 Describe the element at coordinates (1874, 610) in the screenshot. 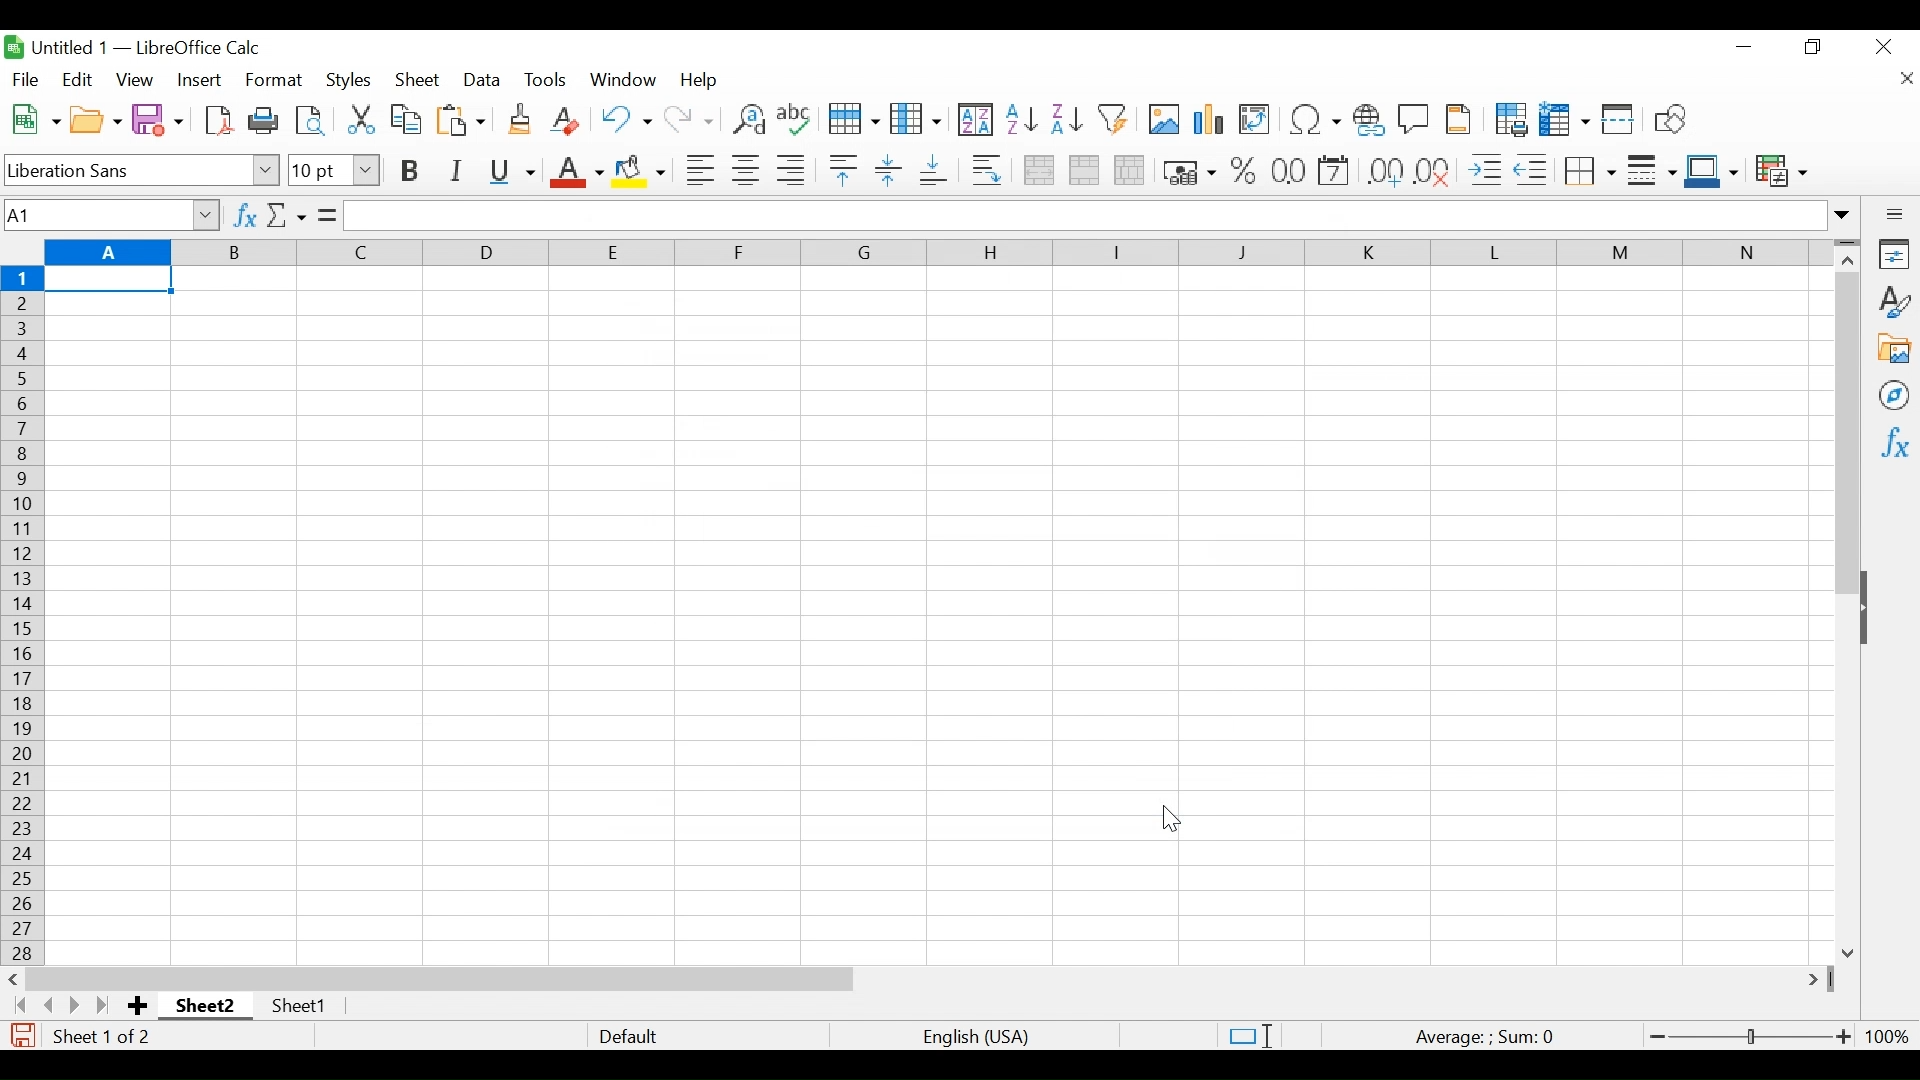

I see `Show/Hide Pane` at that location.